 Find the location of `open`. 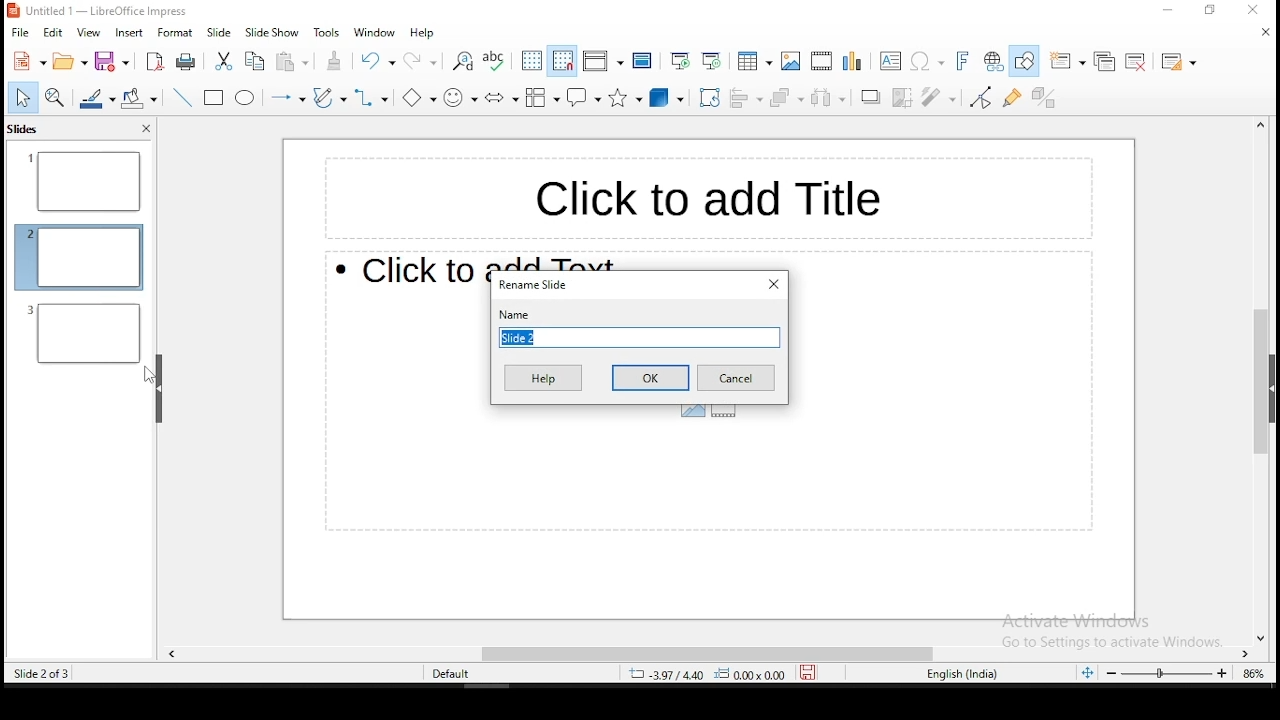

open is located at coordinates (72, 61).